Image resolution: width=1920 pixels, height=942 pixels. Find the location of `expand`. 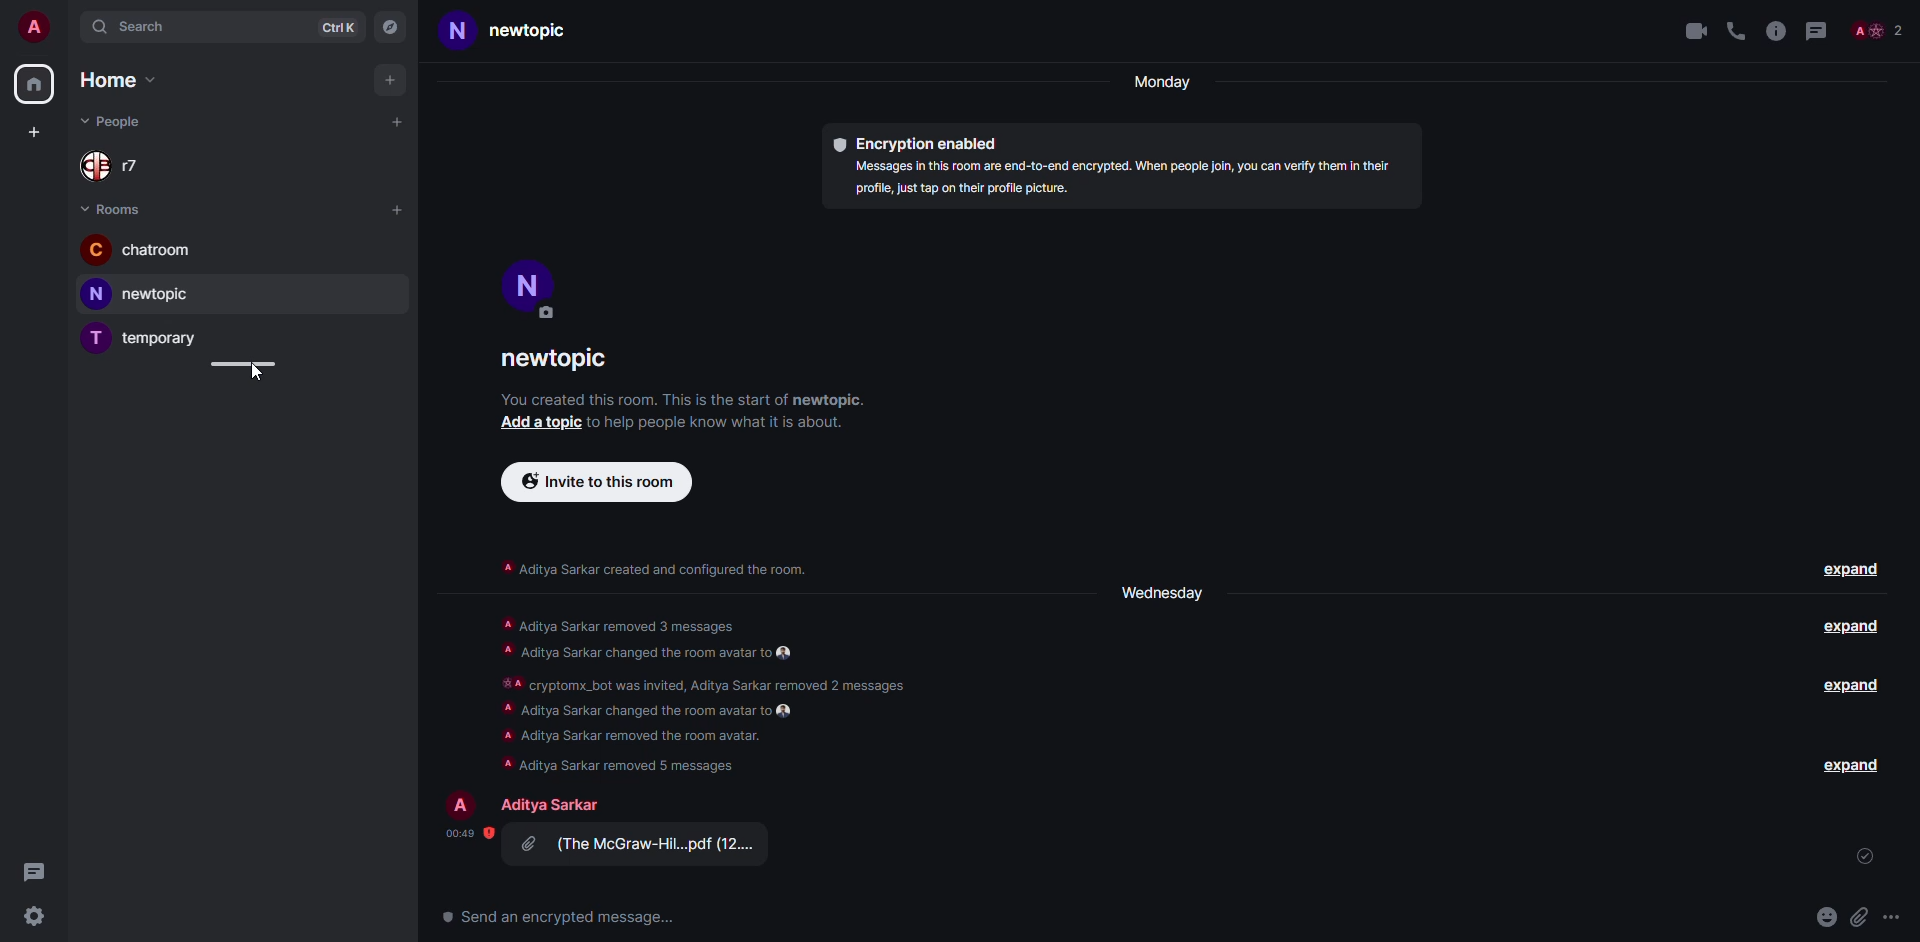

expand is located at coordinates (1851, 571).